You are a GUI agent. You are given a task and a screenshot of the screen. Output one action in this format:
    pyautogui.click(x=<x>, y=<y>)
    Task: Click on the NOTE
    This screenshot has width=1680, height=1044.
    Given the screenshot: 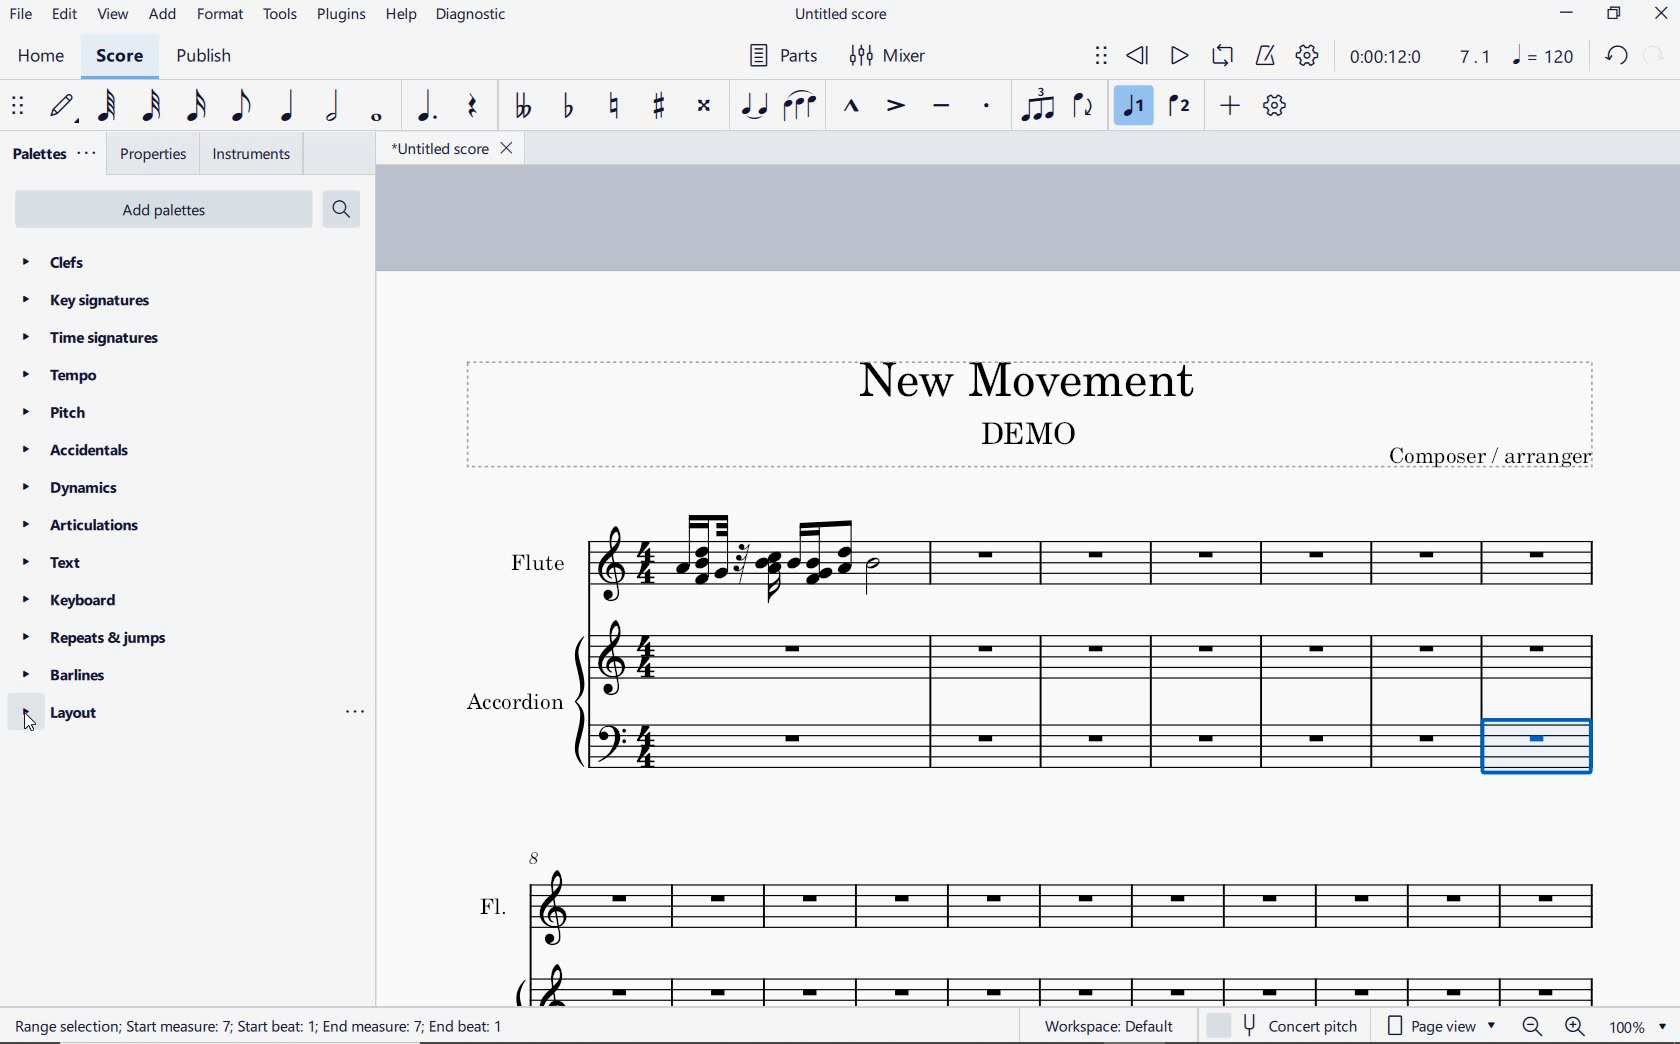 What is the action you would take?
    pyautogui.click(x=1545, y=56)
    